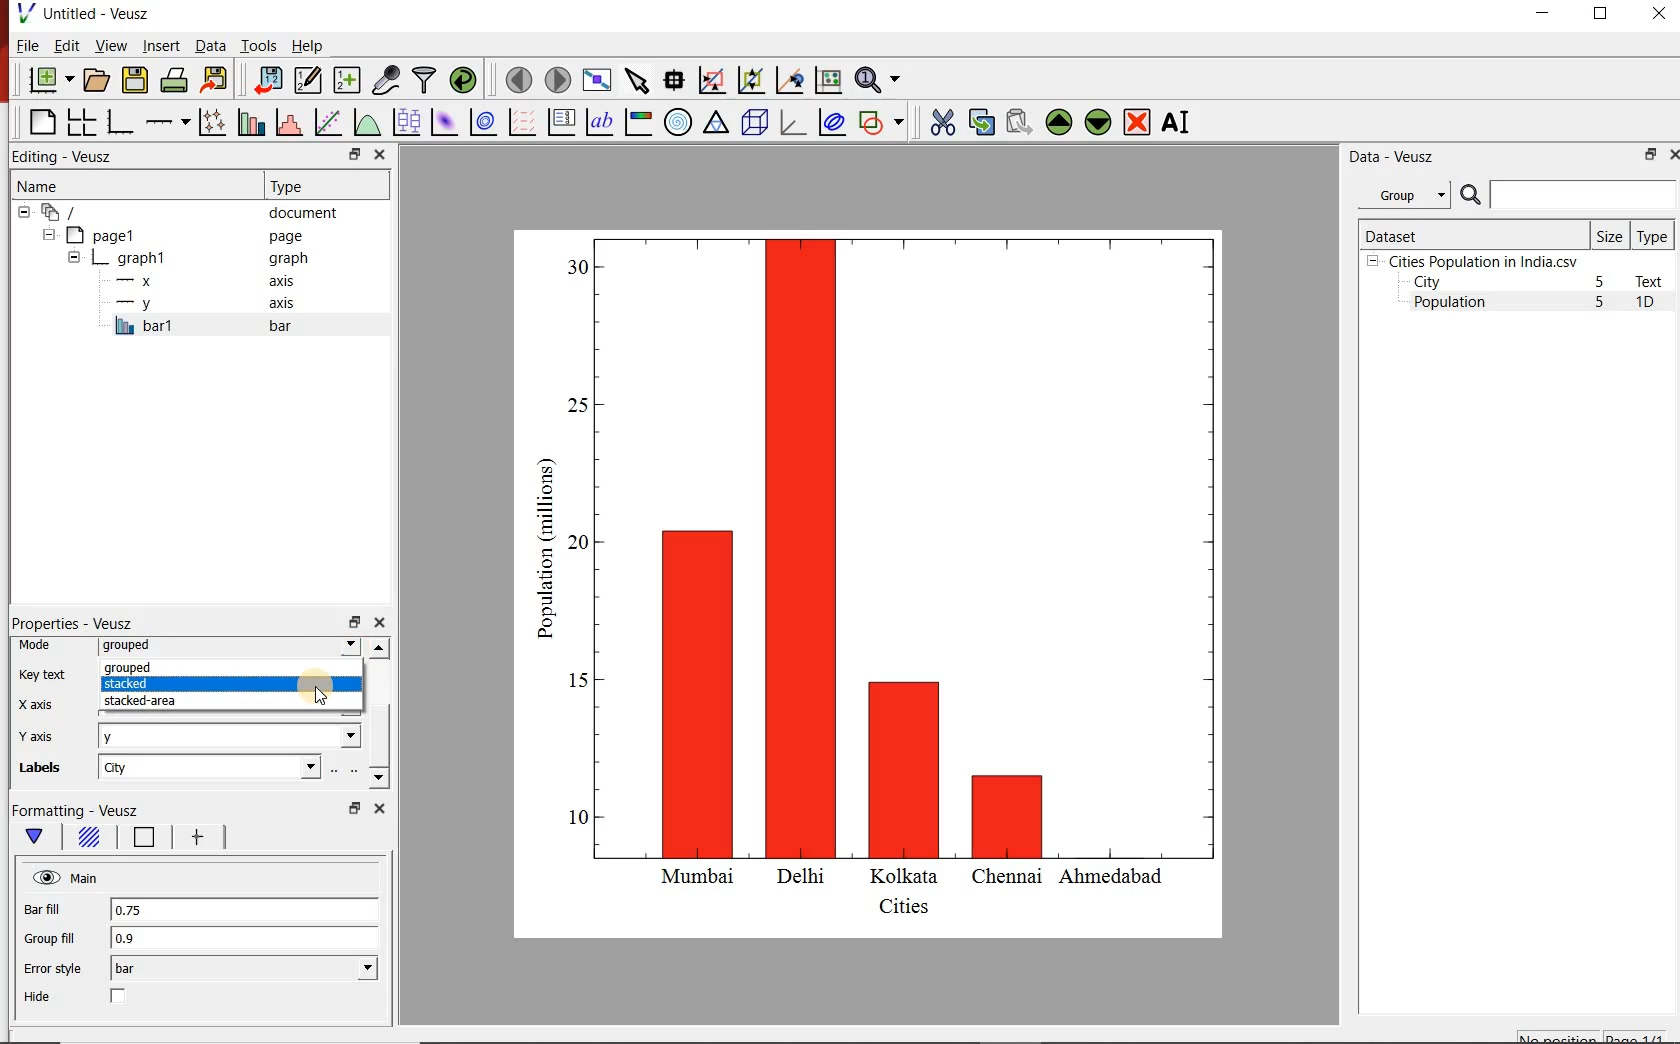 Image resolution: width=1680 pixels, height=1044 pixels. I want to click on close, so click(382, 154).